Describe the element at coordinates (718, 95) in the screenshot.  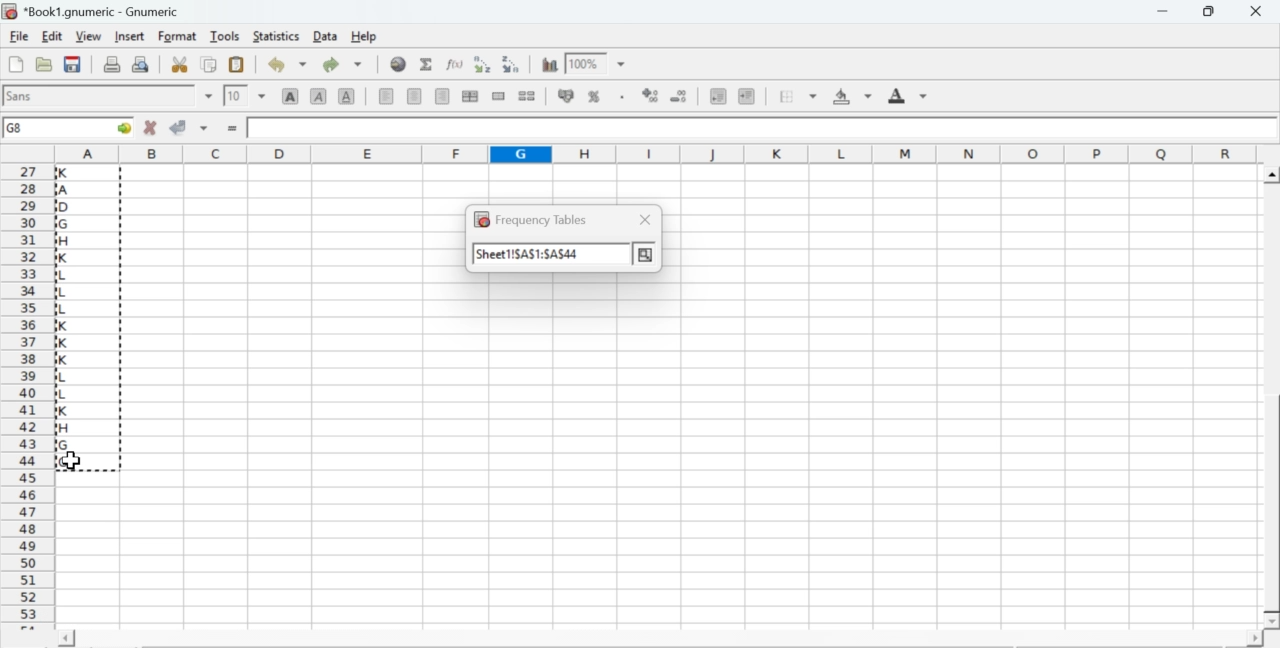
I see `decrease indent` at that location.